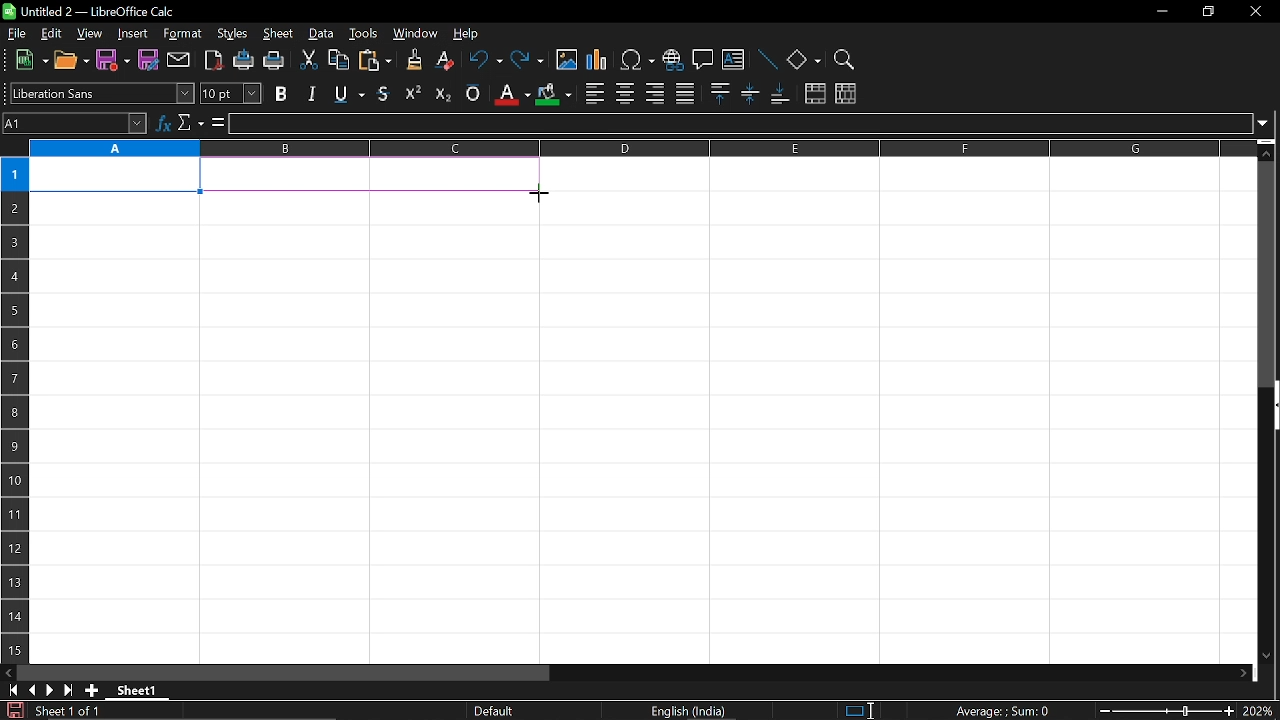 Image resolution: width=1280 pixels, height=720 pixels. What do you see at coordinates (275, 61) in the screenshot?
I see `print` at bounding box center [275, 61].